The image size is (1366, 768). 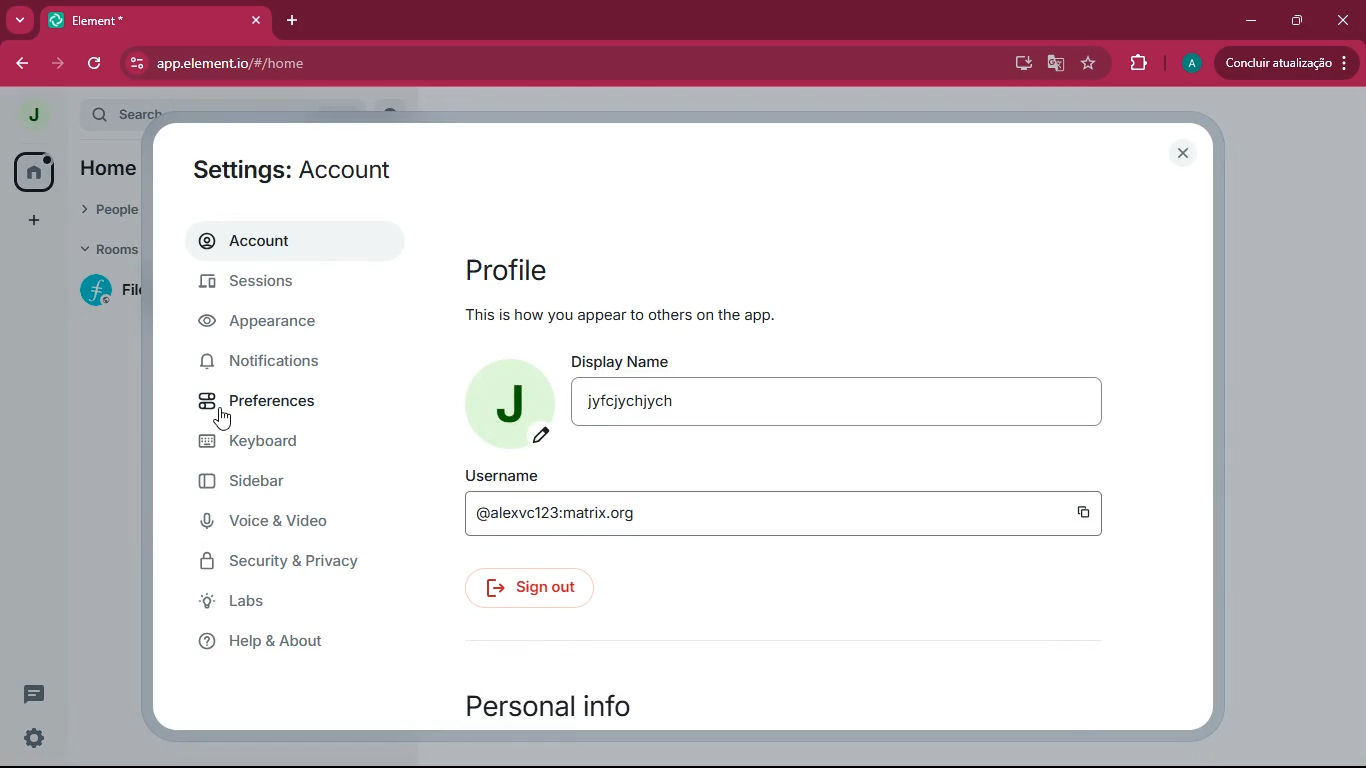 I want to click on personal info, so click(x=581, y=708).